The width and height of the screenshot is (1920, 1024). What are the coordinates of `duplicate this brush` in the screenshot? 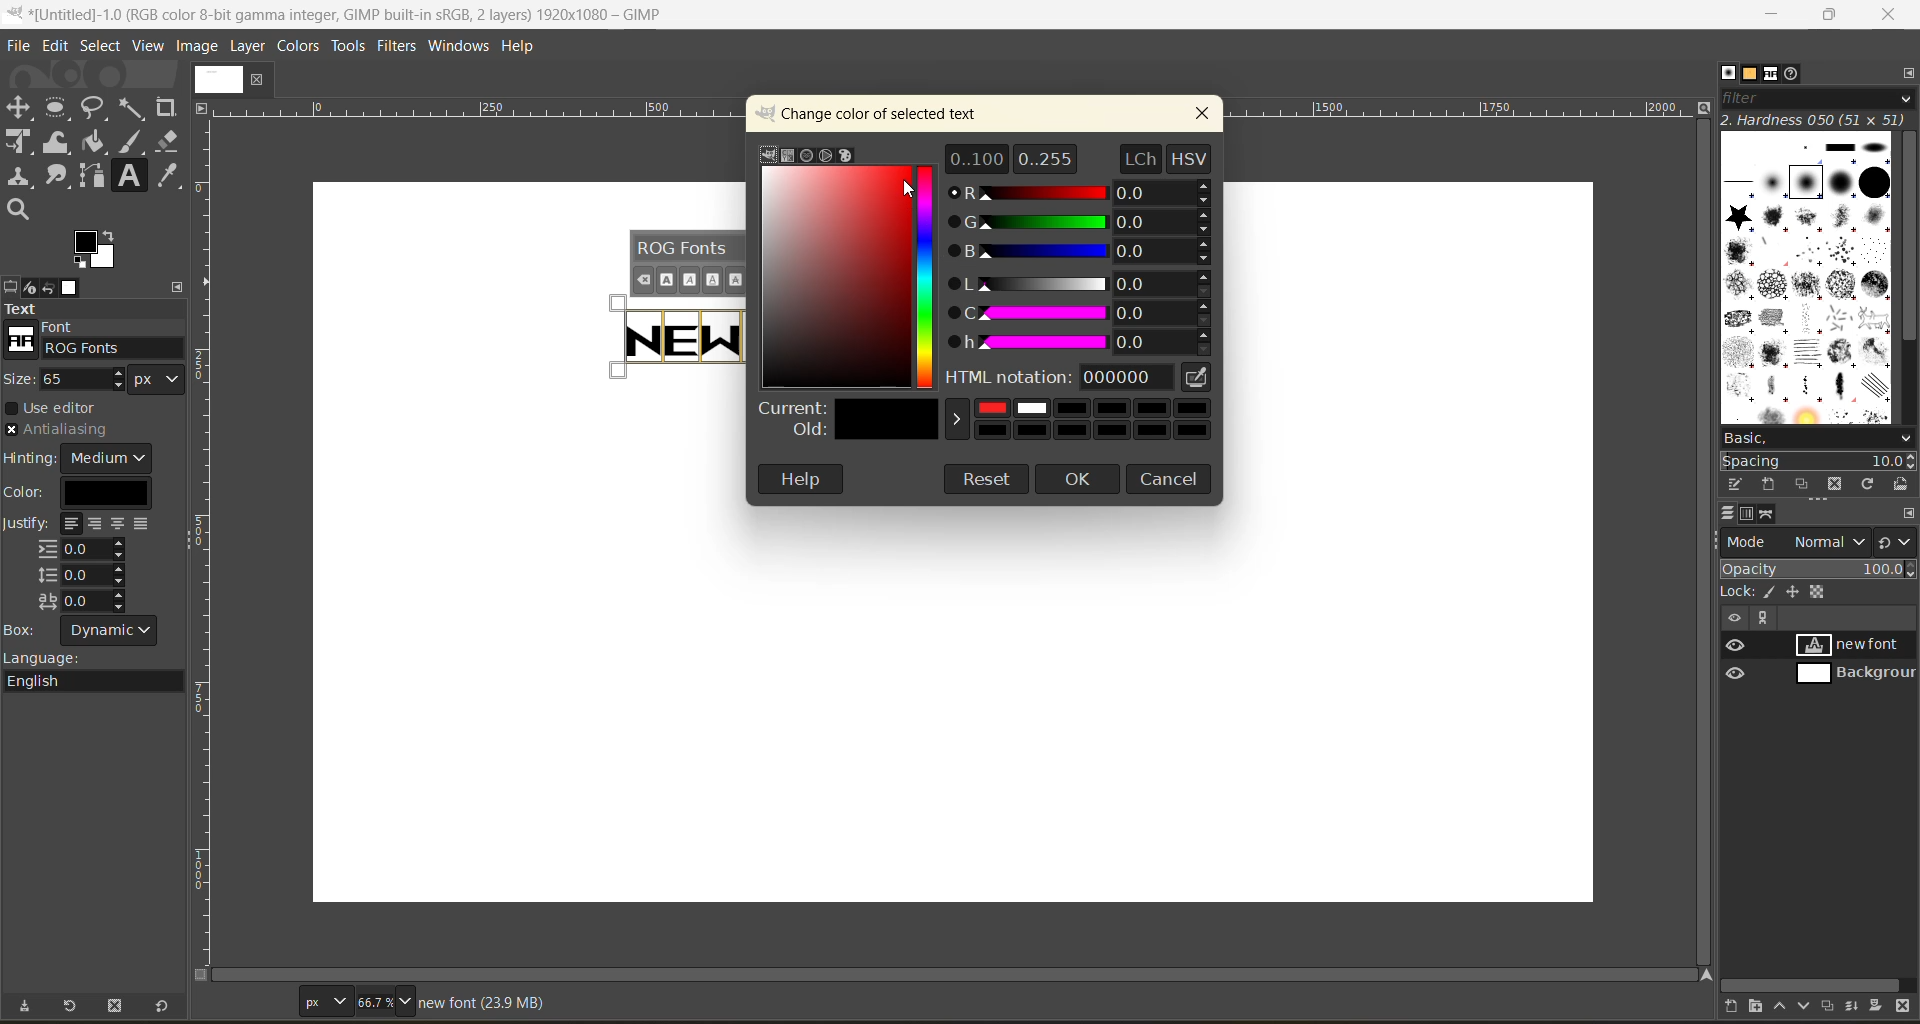 It's located at (1806, 484).